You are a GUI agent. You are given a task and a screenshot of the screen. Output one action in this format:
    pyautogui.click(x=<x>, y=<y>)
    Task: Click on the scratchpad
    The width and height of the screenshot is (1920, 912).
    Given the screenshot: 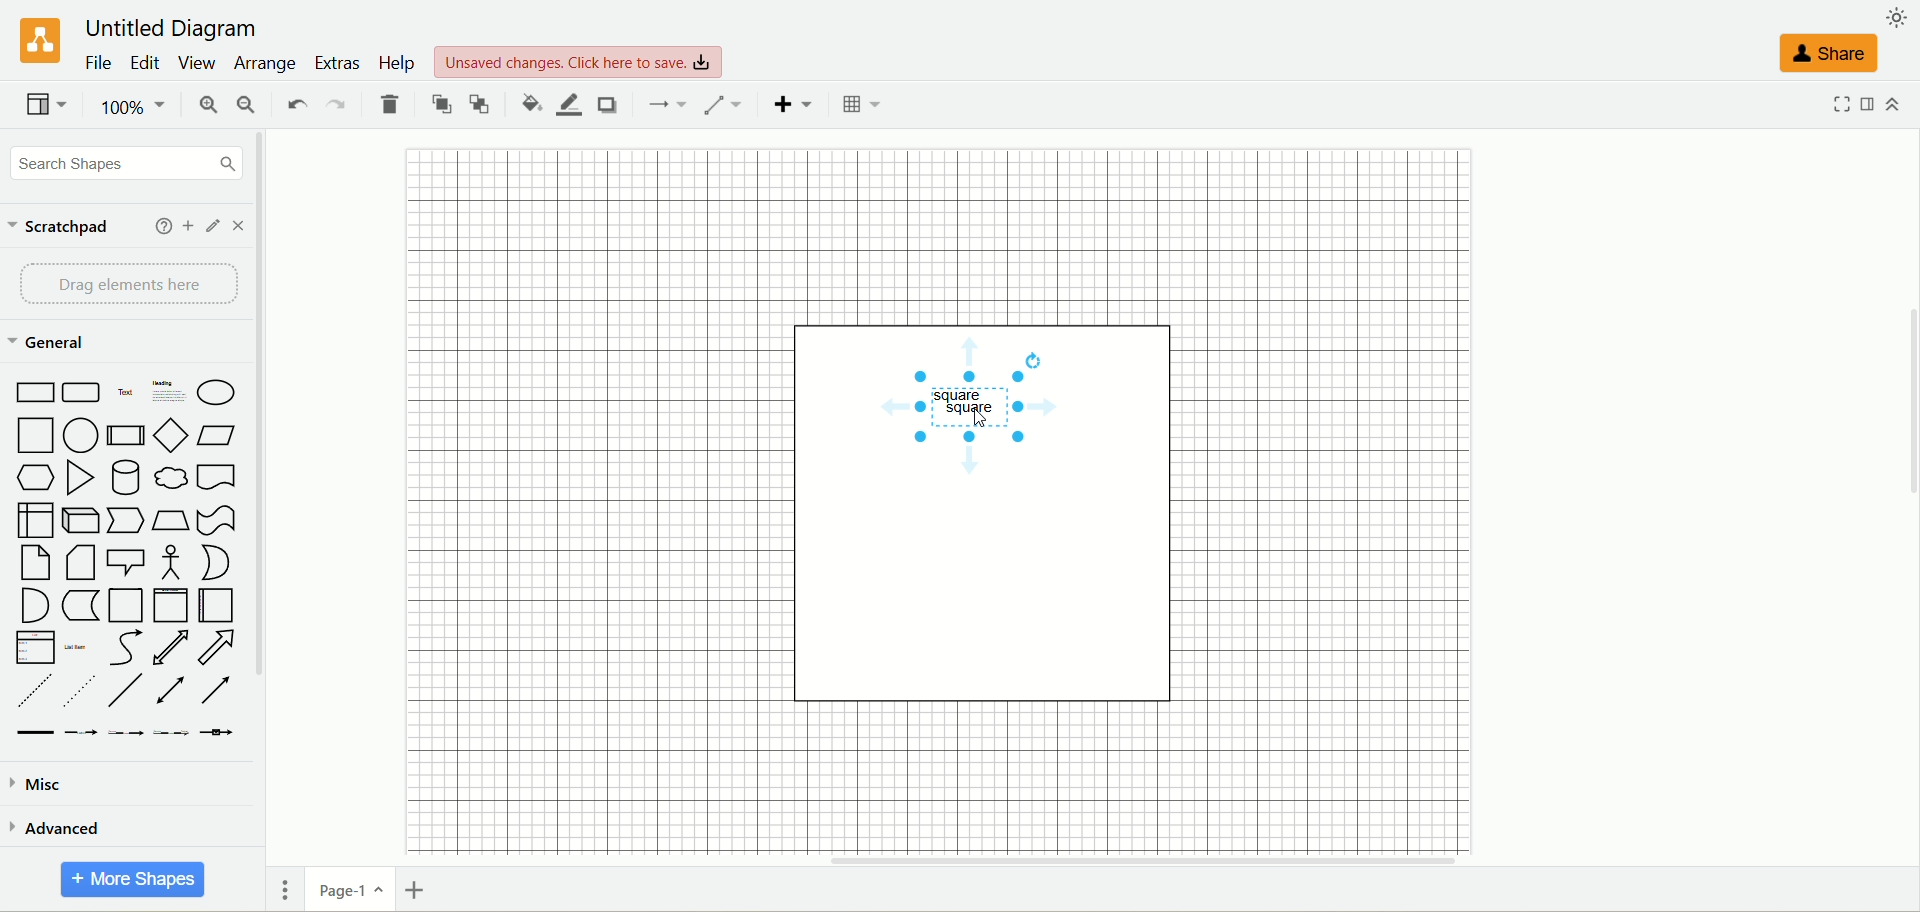 What is the action you would take?
    pyautogui.click(x=68, y=231)
    